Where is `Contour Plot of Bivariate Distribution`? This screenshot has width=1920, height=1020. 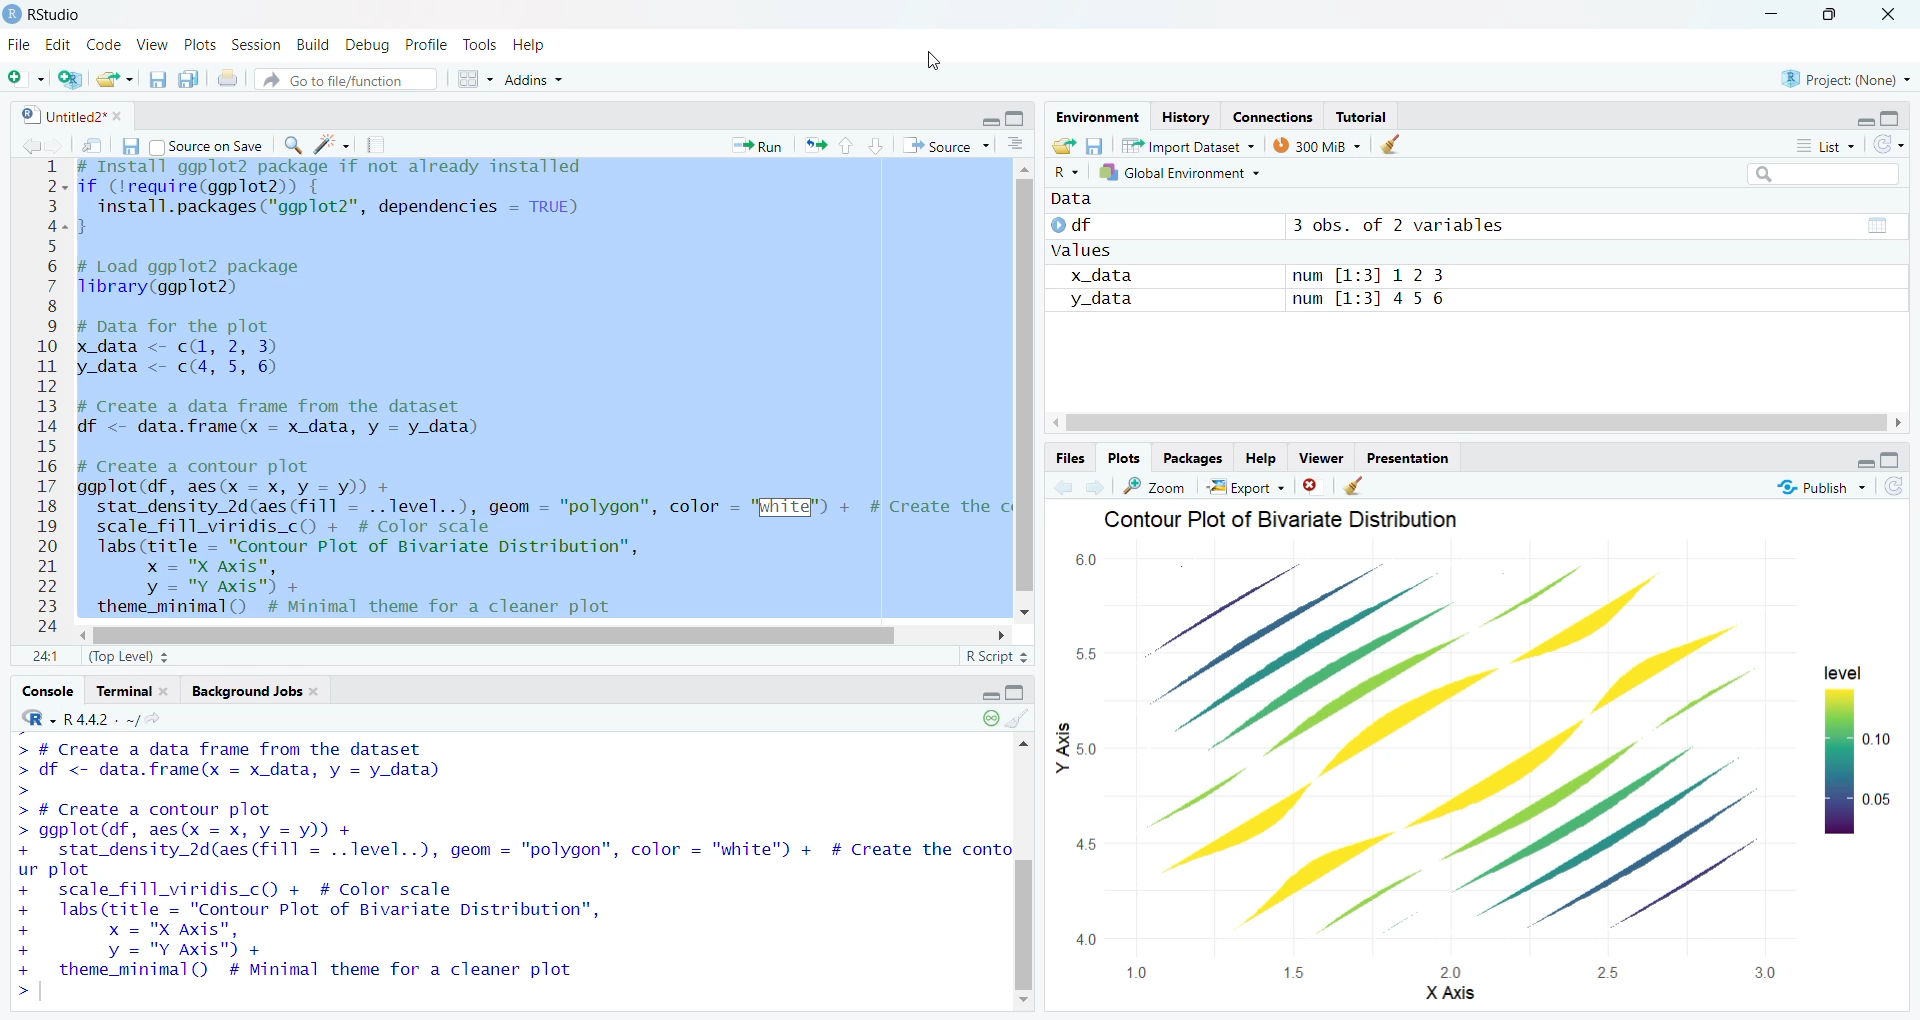 Contour Plot of Bivariate Distribution is located at coordinates (1280, 522).